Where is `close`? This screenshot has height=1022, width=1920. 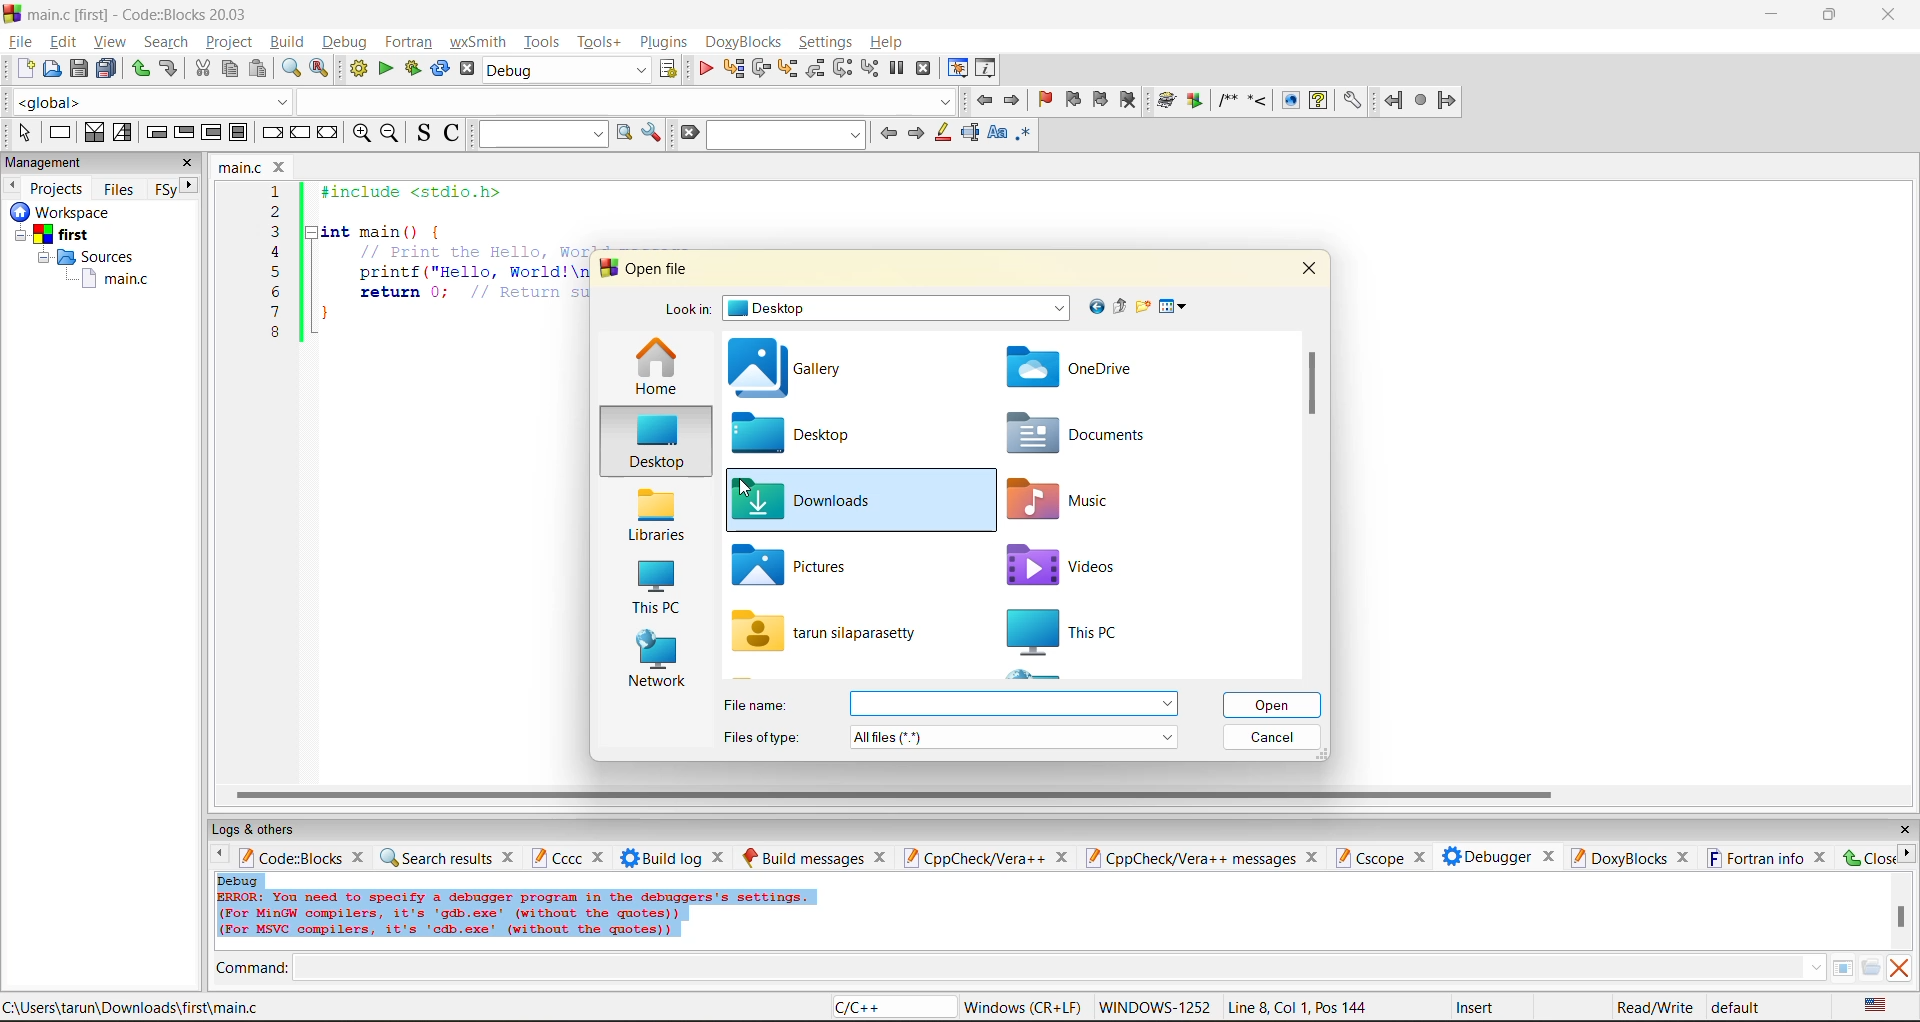
close is located at coordinates (721, 857).